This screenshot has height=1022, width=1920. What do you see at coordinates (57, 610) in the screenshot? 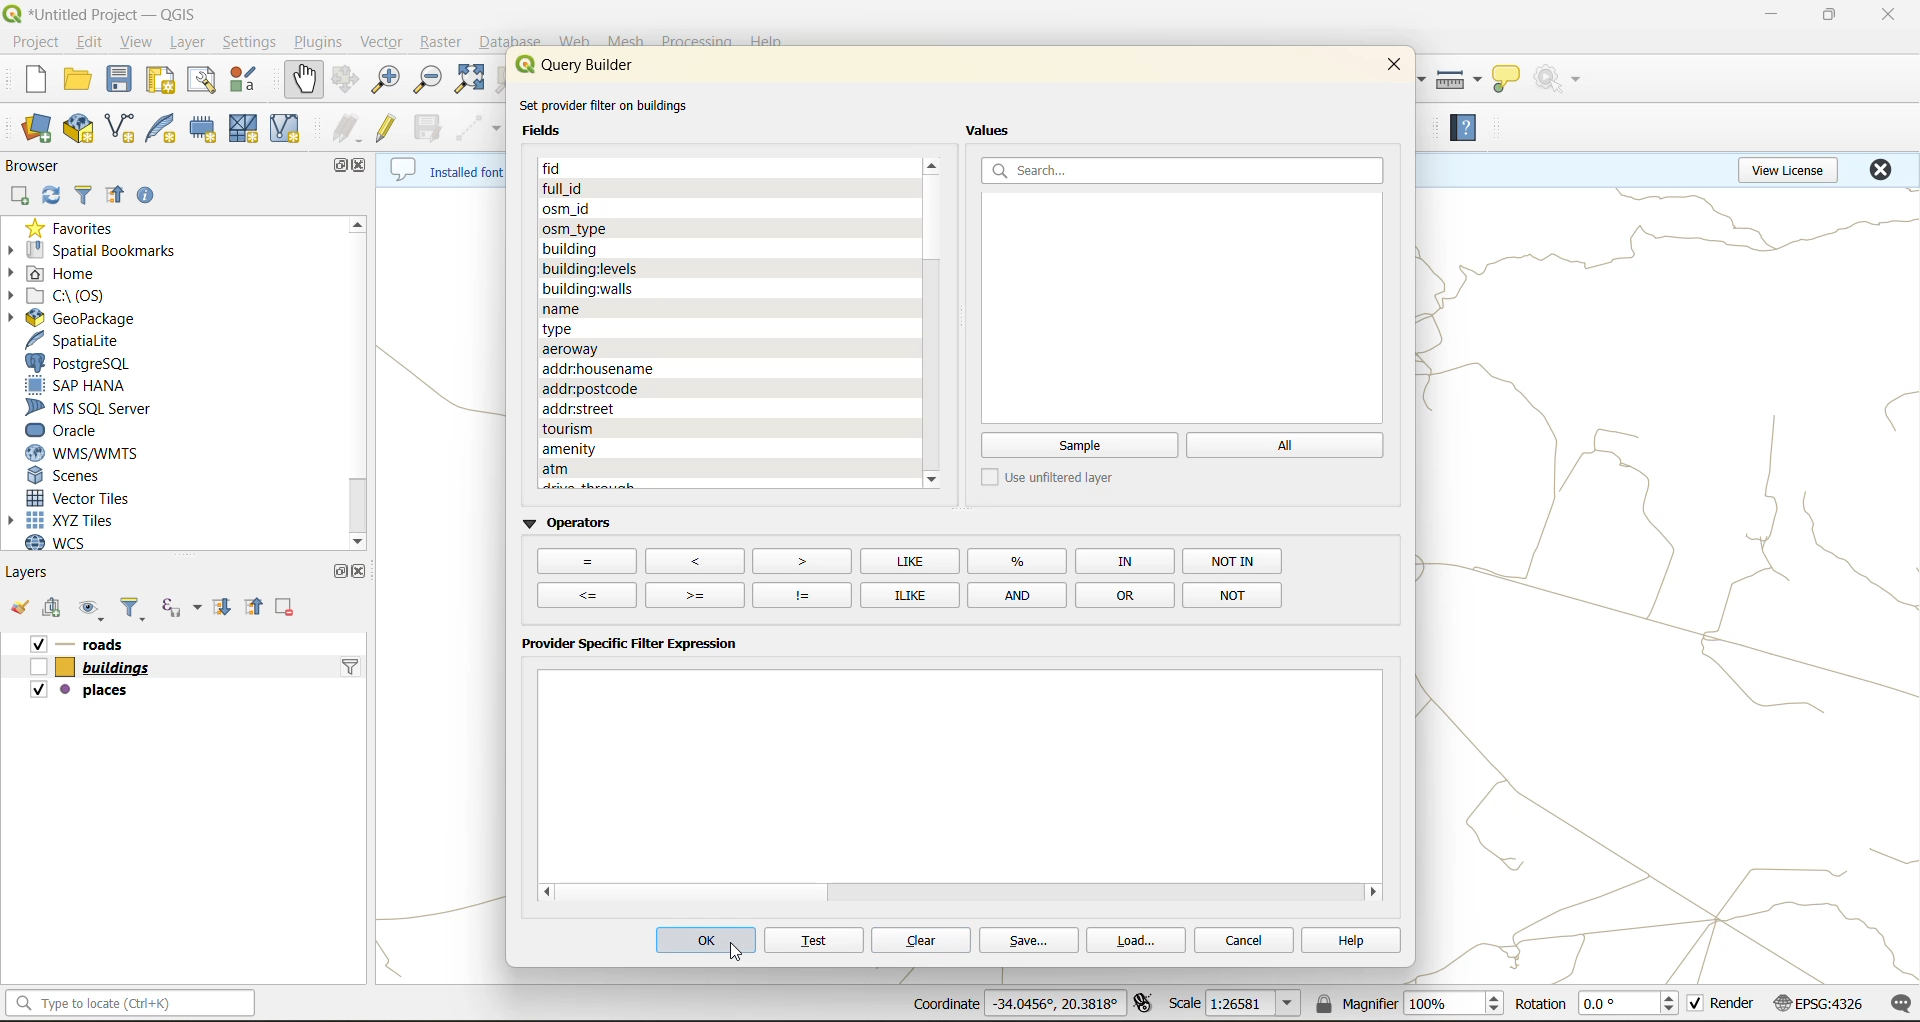
I see `add` at bounding box center [57, 610].